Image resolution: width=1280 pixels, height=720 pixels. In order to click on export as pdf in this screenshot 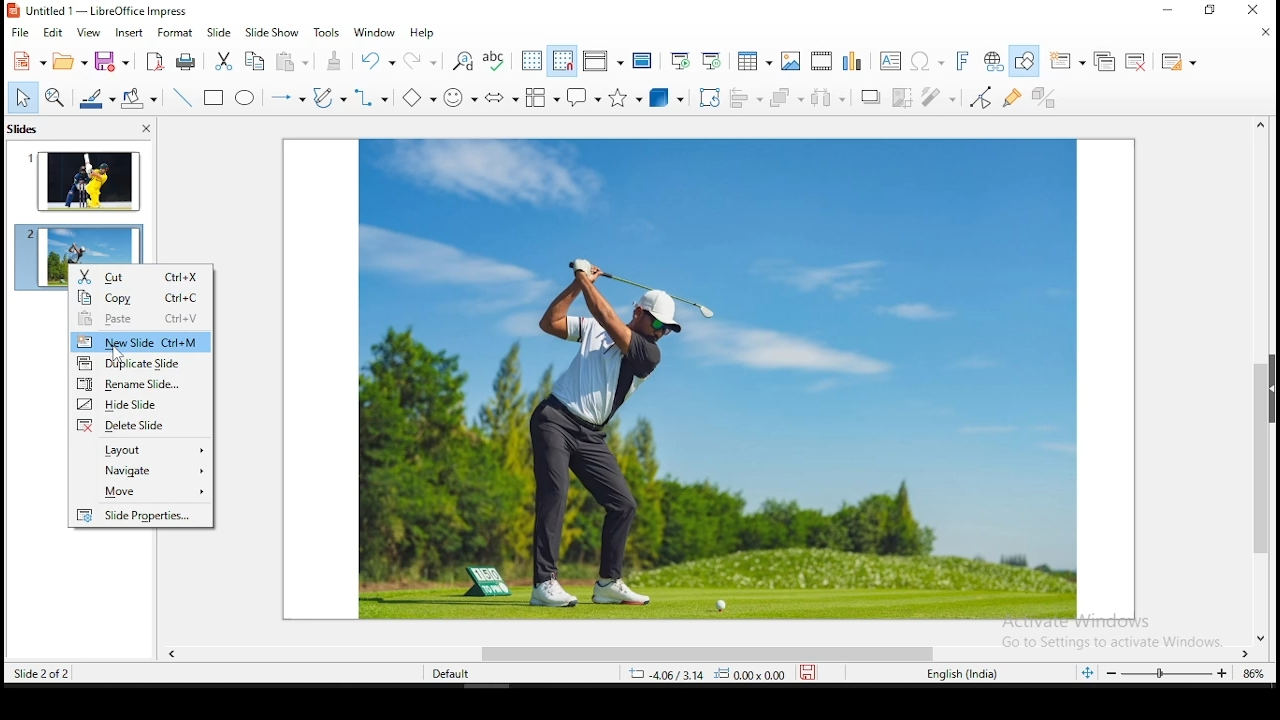, I will do `click(152, 61)`.